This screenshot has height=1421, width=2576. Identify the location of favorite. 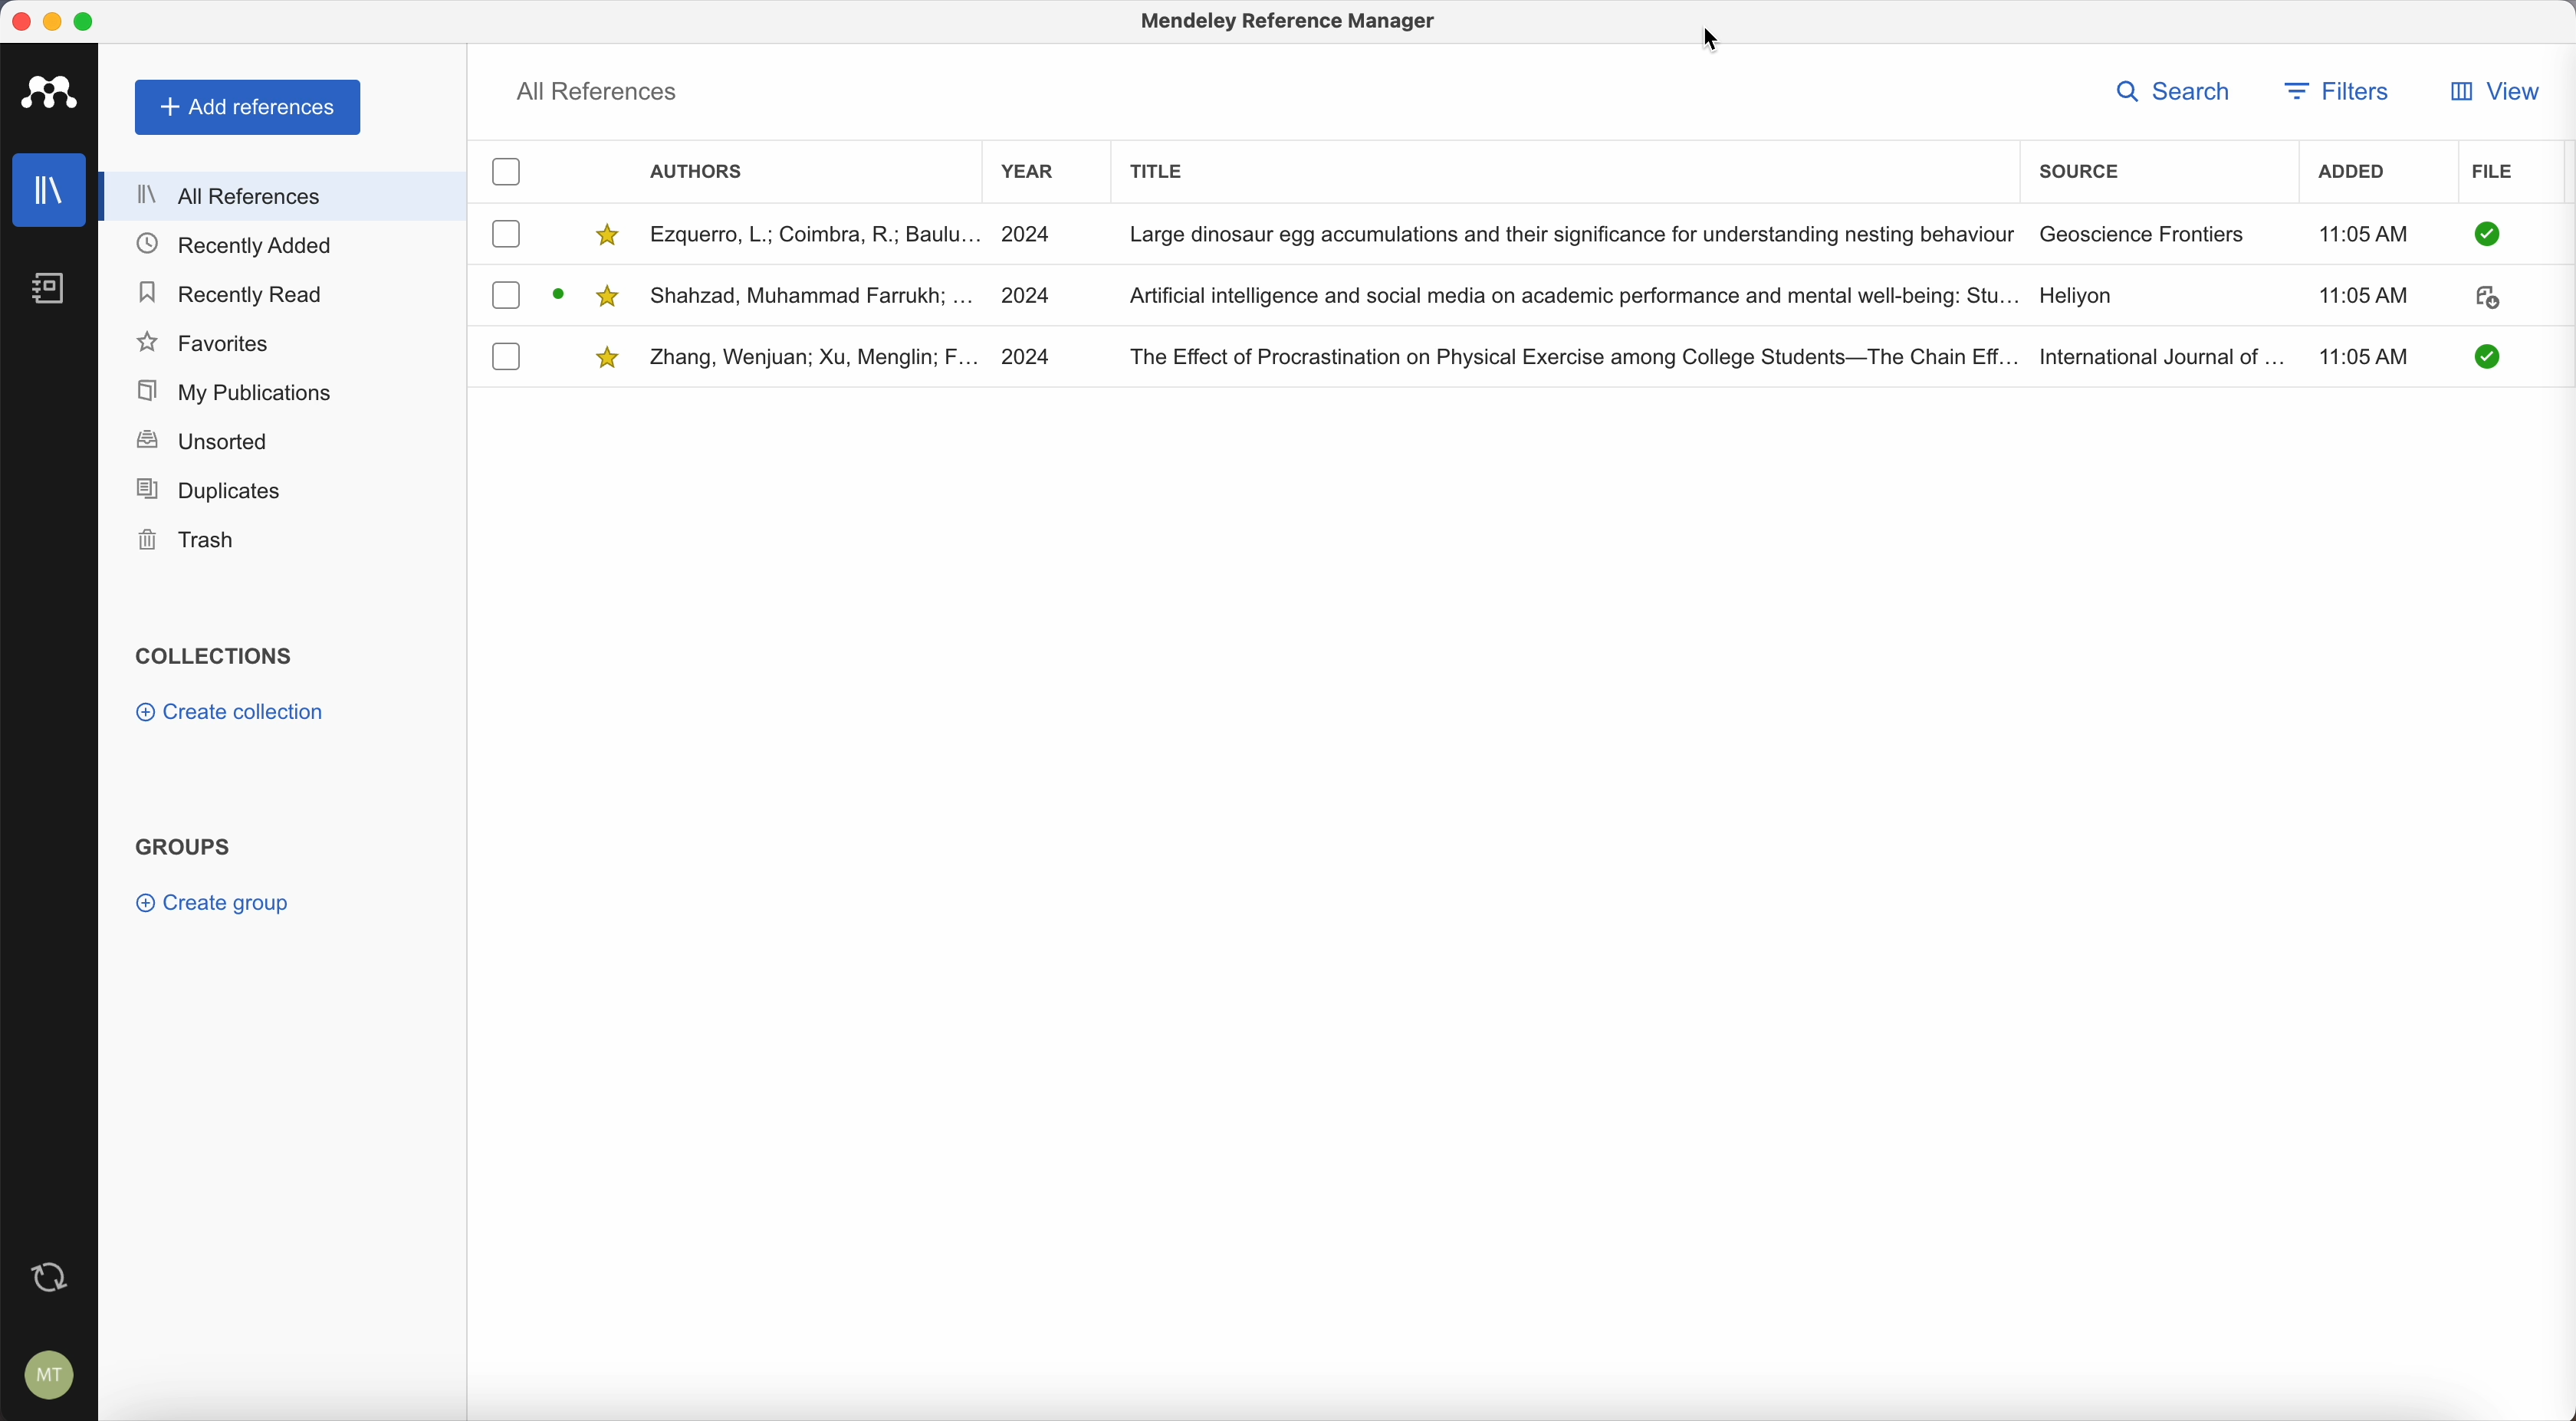
(609, 237).